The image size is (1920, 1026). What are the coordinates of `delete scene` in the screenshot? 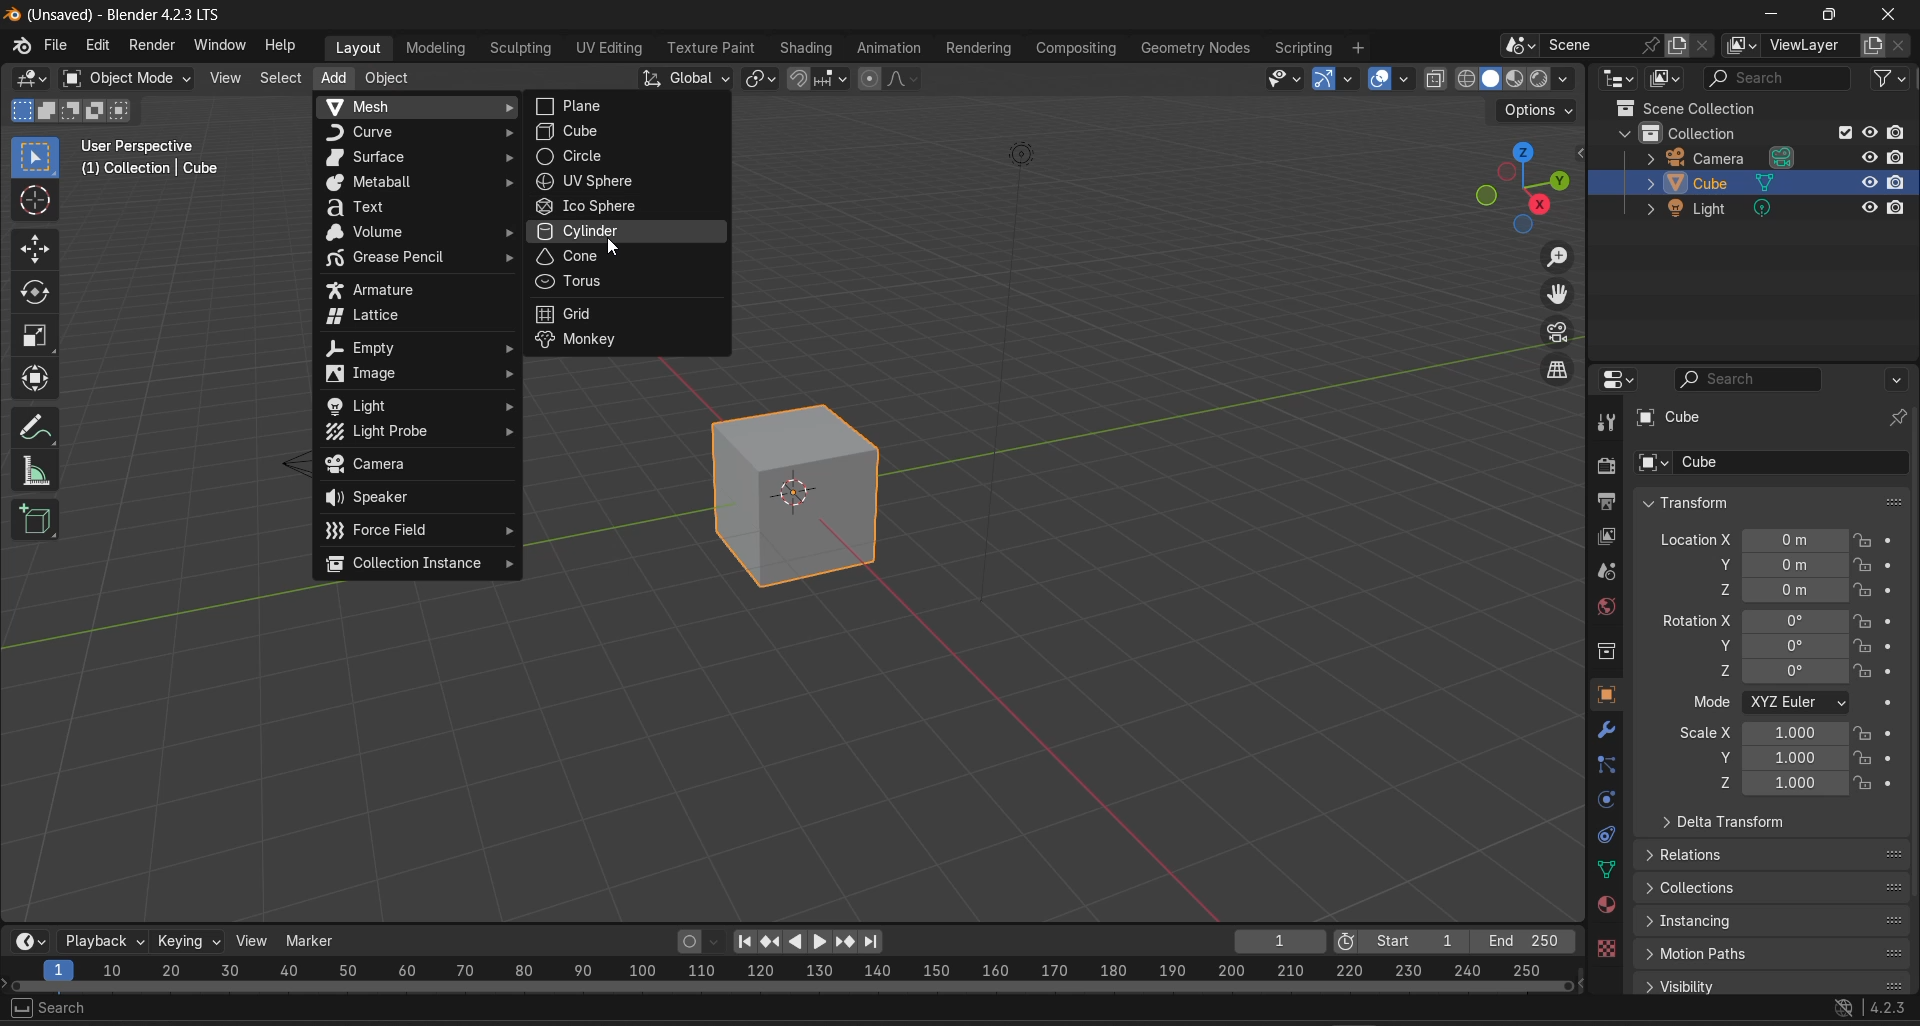 It's located at (1701, 45).